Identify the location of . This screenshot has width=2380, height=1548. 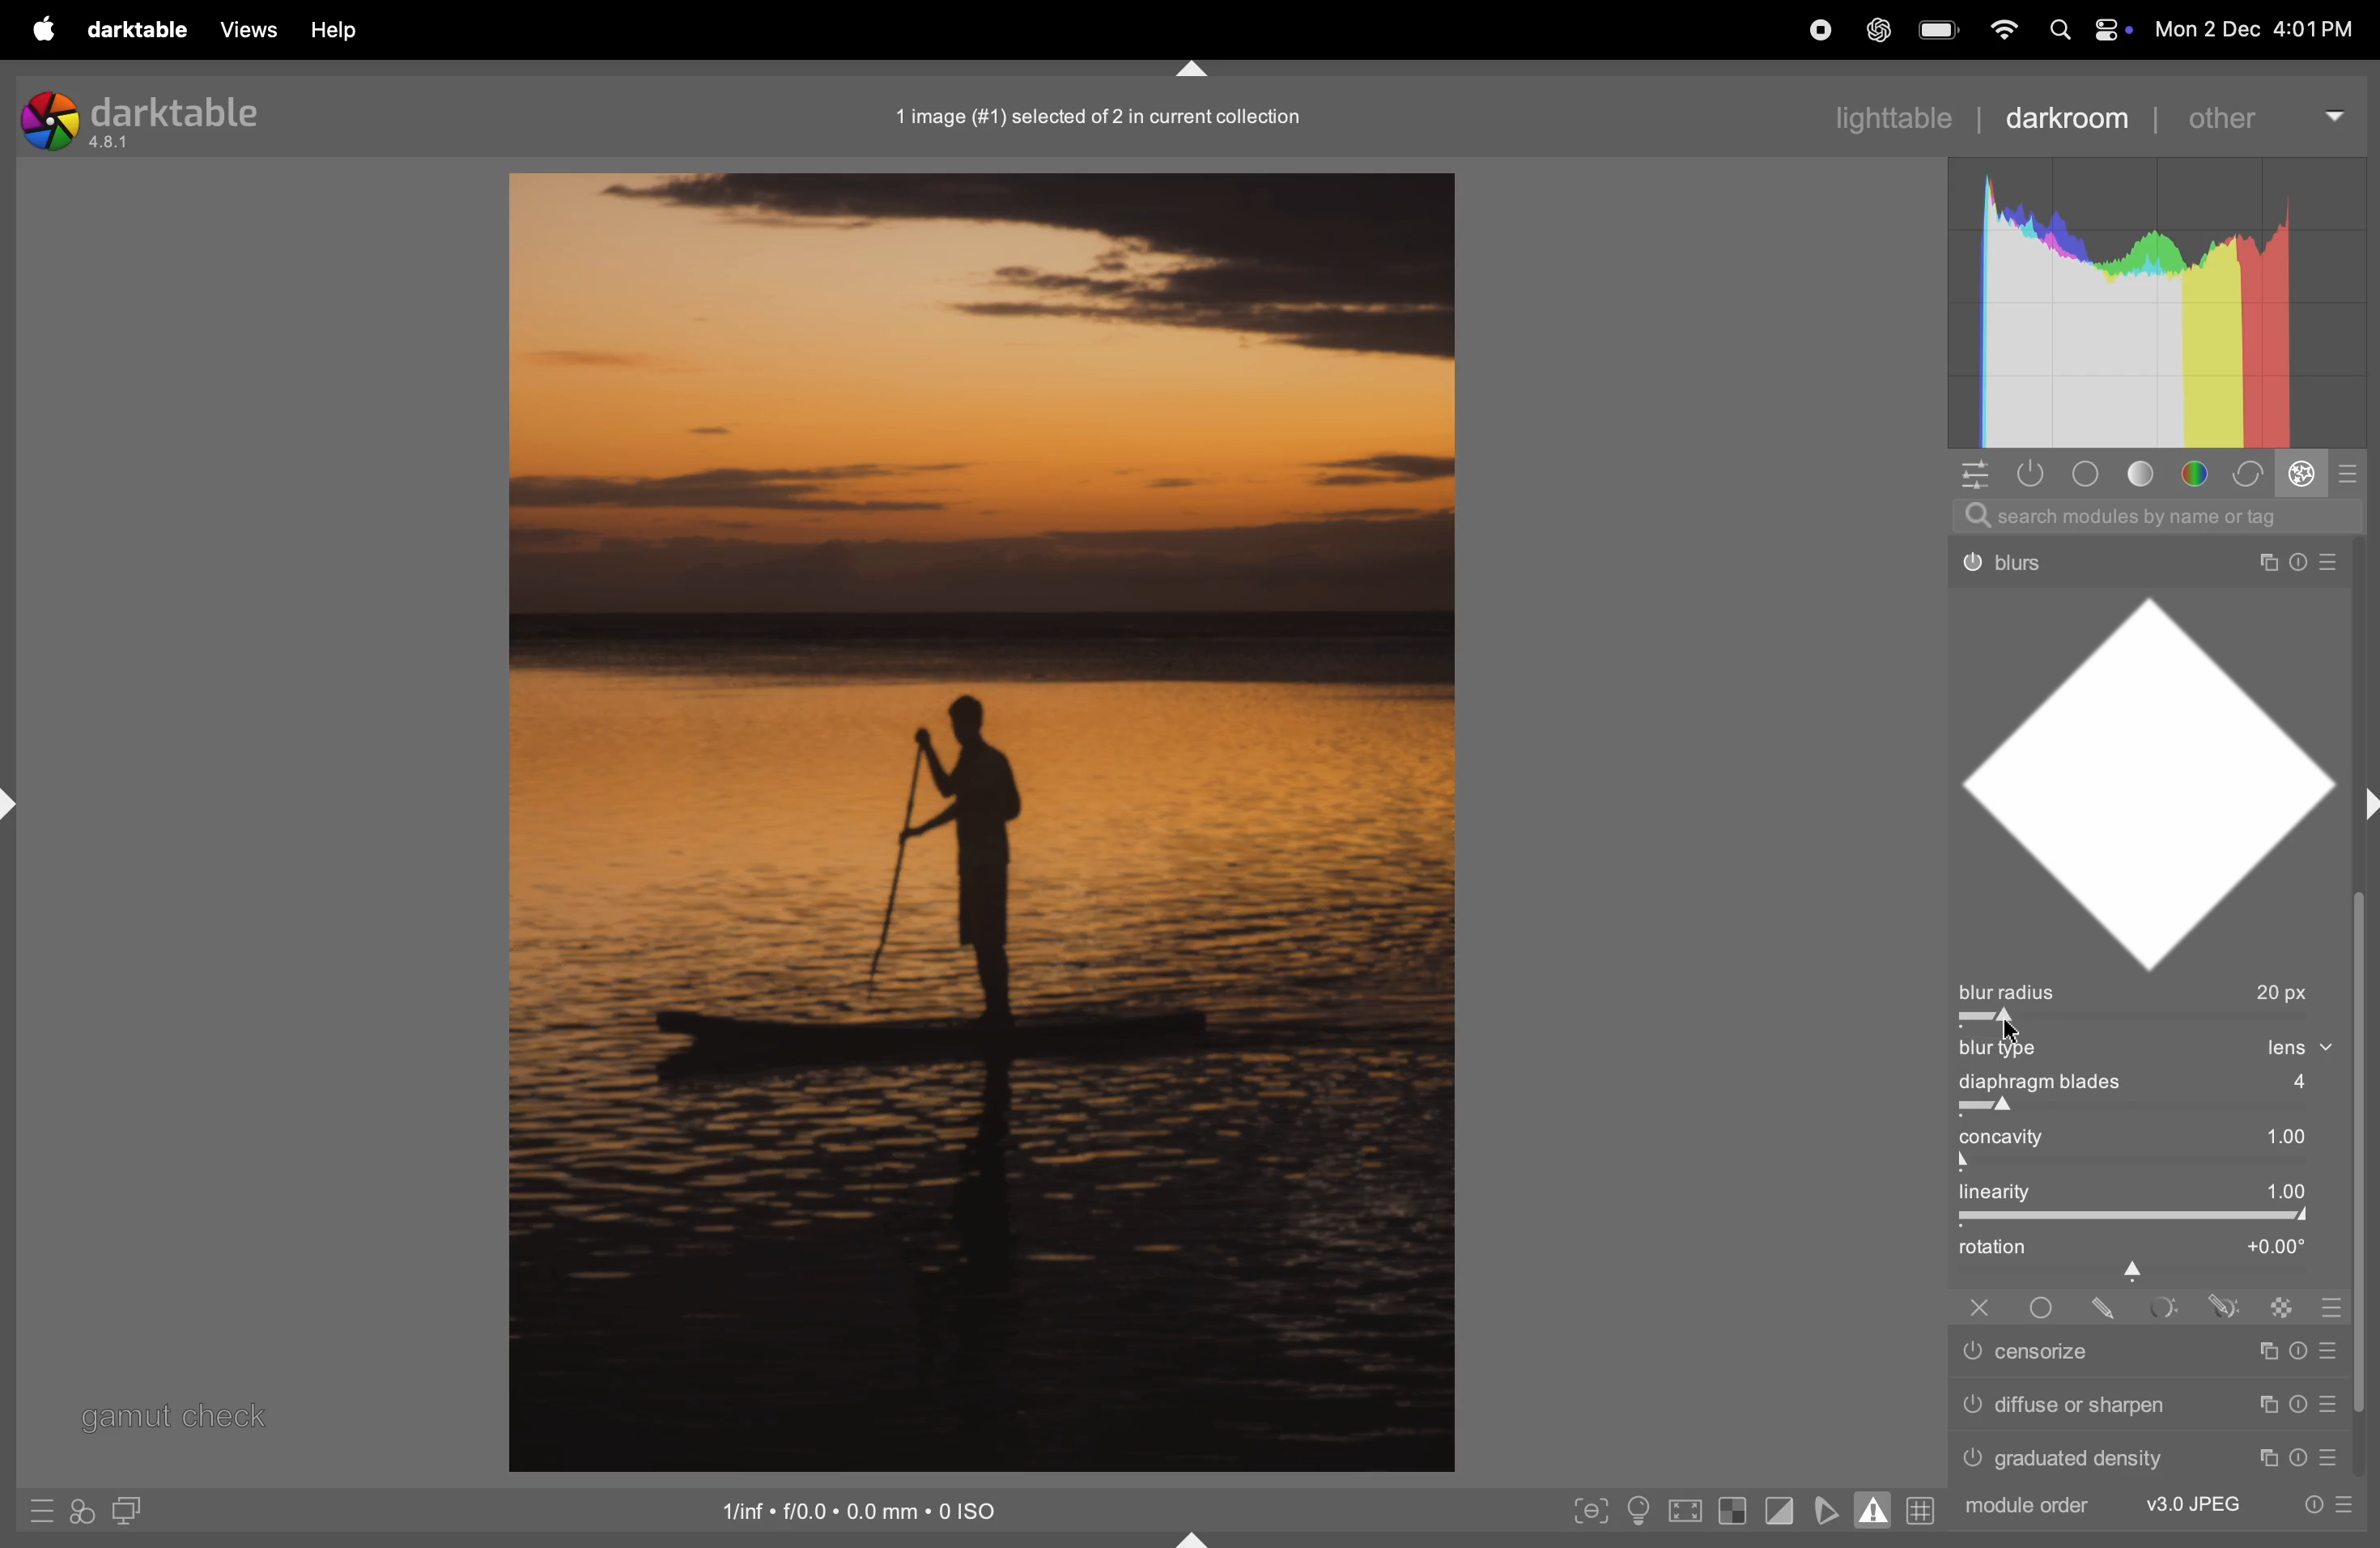
(2285, 1307).